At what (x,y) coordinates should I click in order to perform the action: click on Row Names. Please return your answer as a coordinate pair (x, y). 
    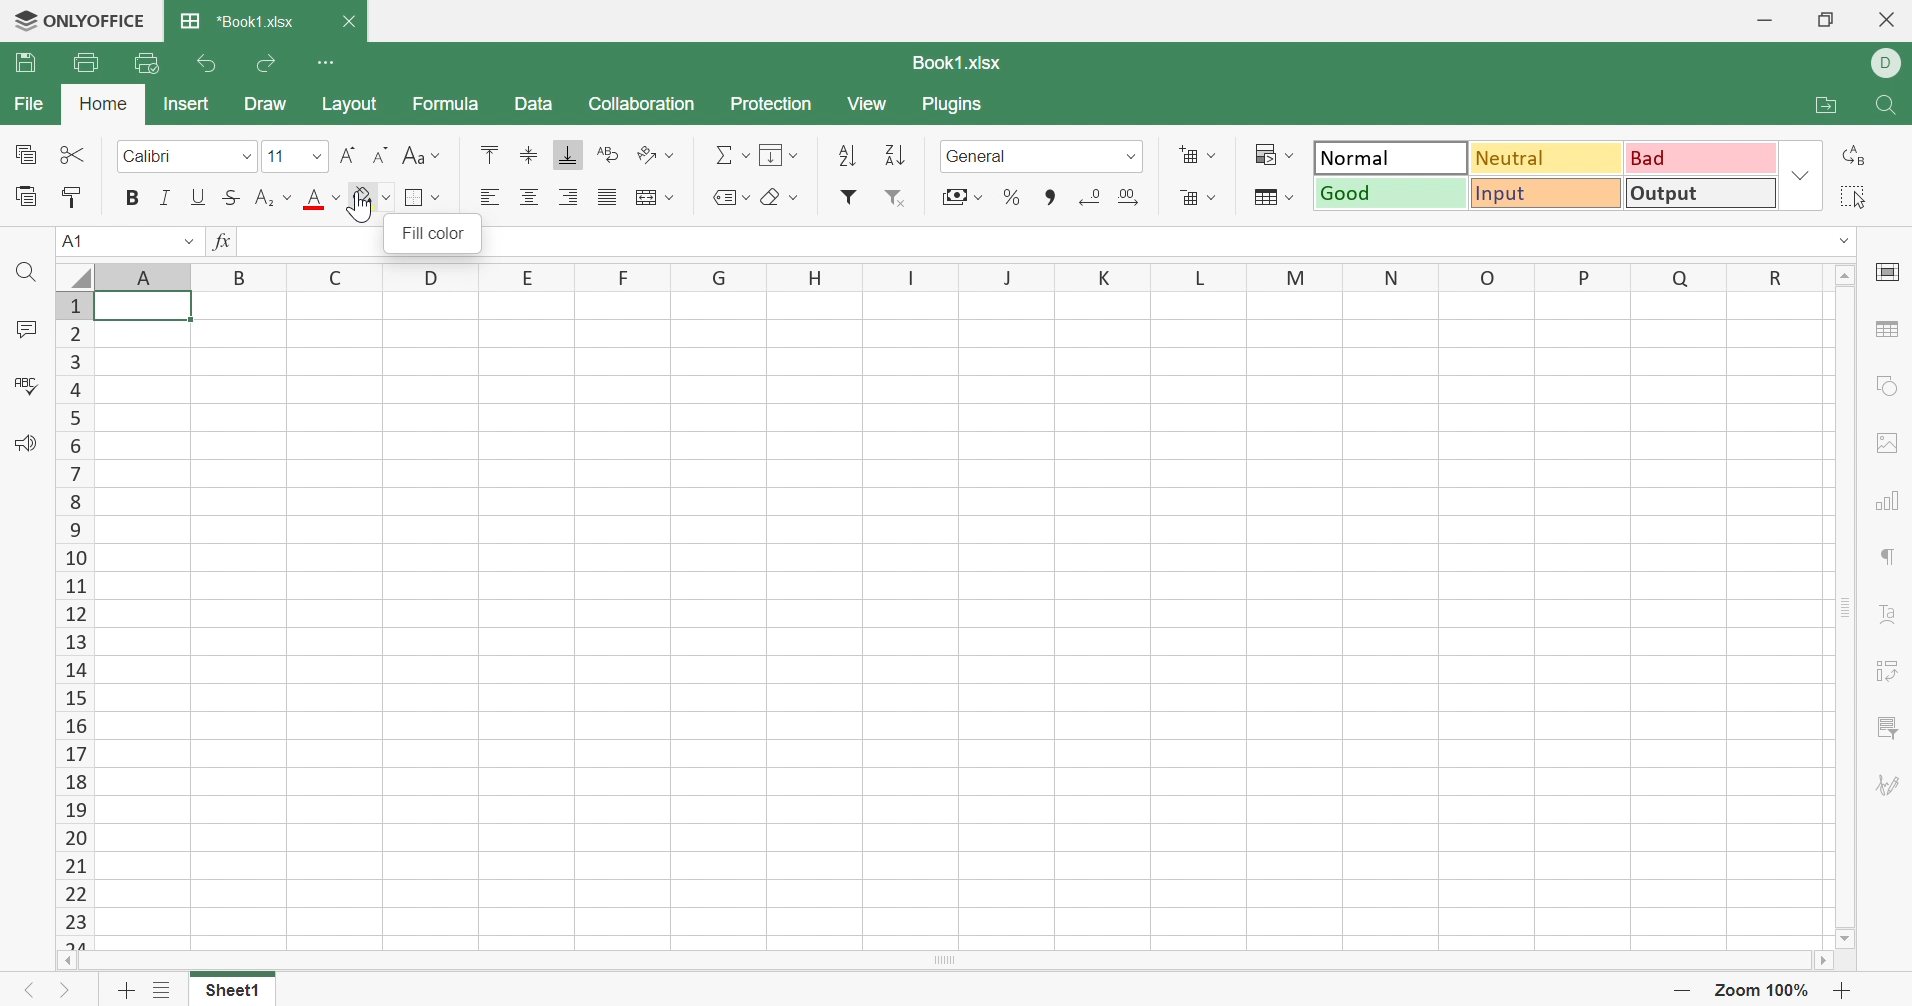
    Looking at the image, I should click on (72, 619).